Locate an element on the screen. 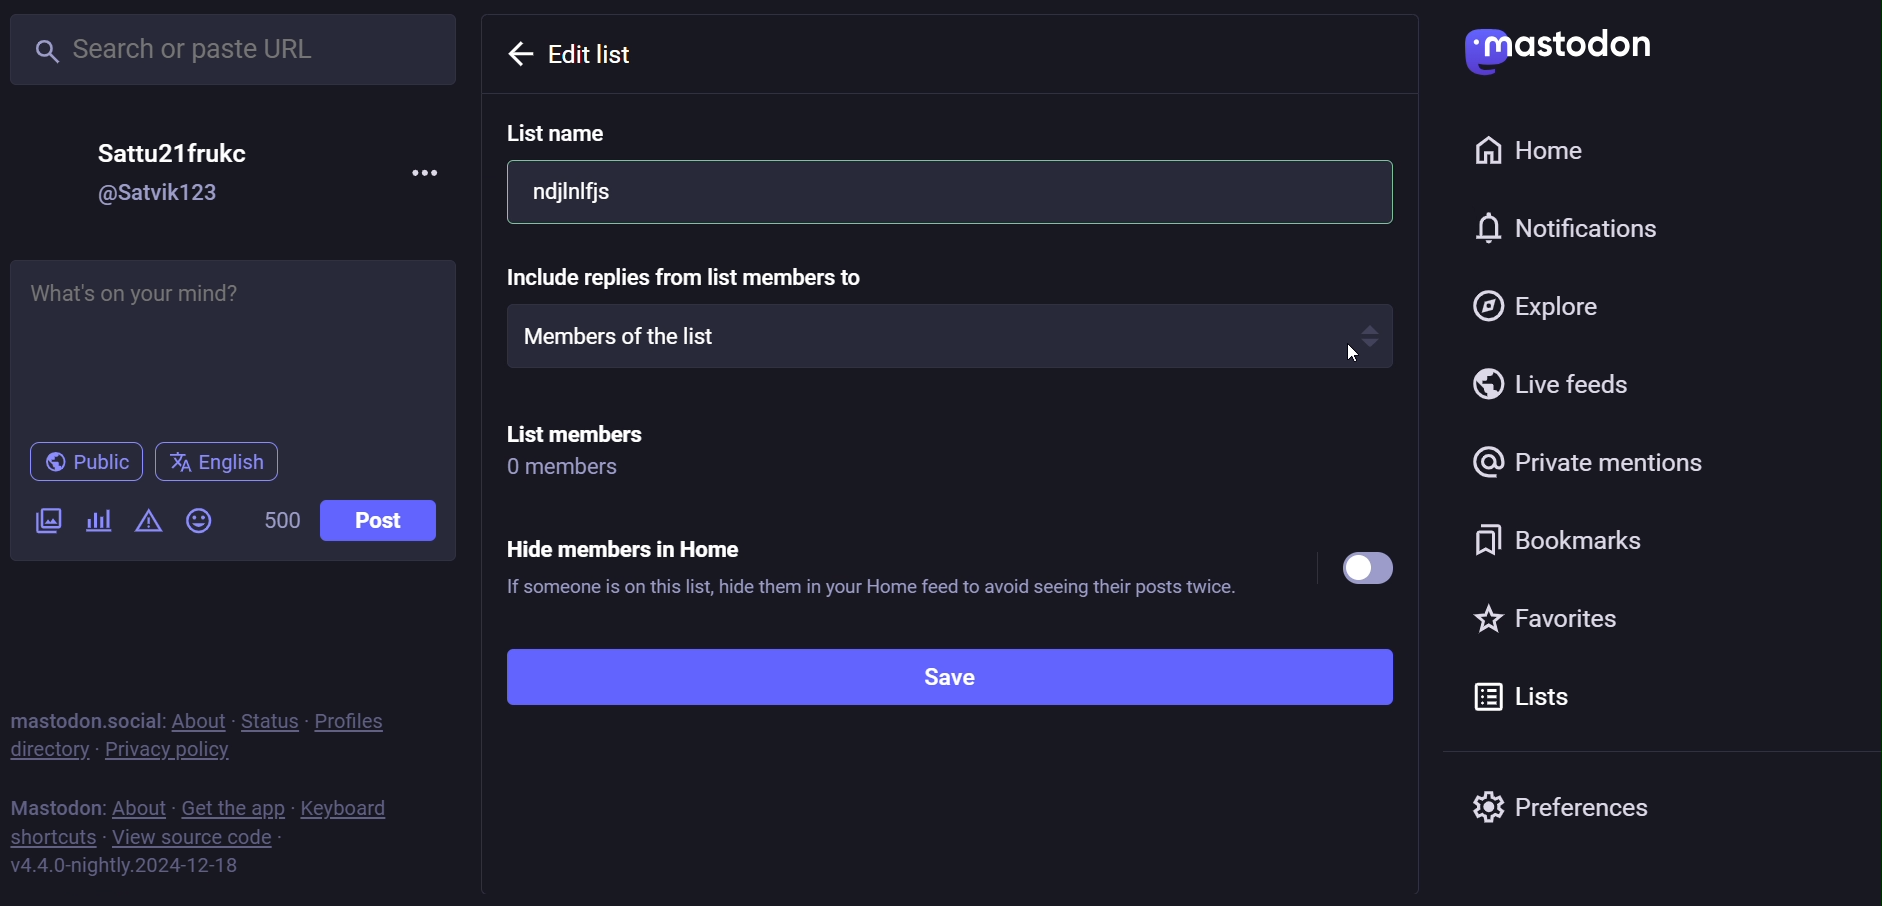 This screenshot has height=906, width=1882. Sattu21fruke is located at coordinates (180, 150).